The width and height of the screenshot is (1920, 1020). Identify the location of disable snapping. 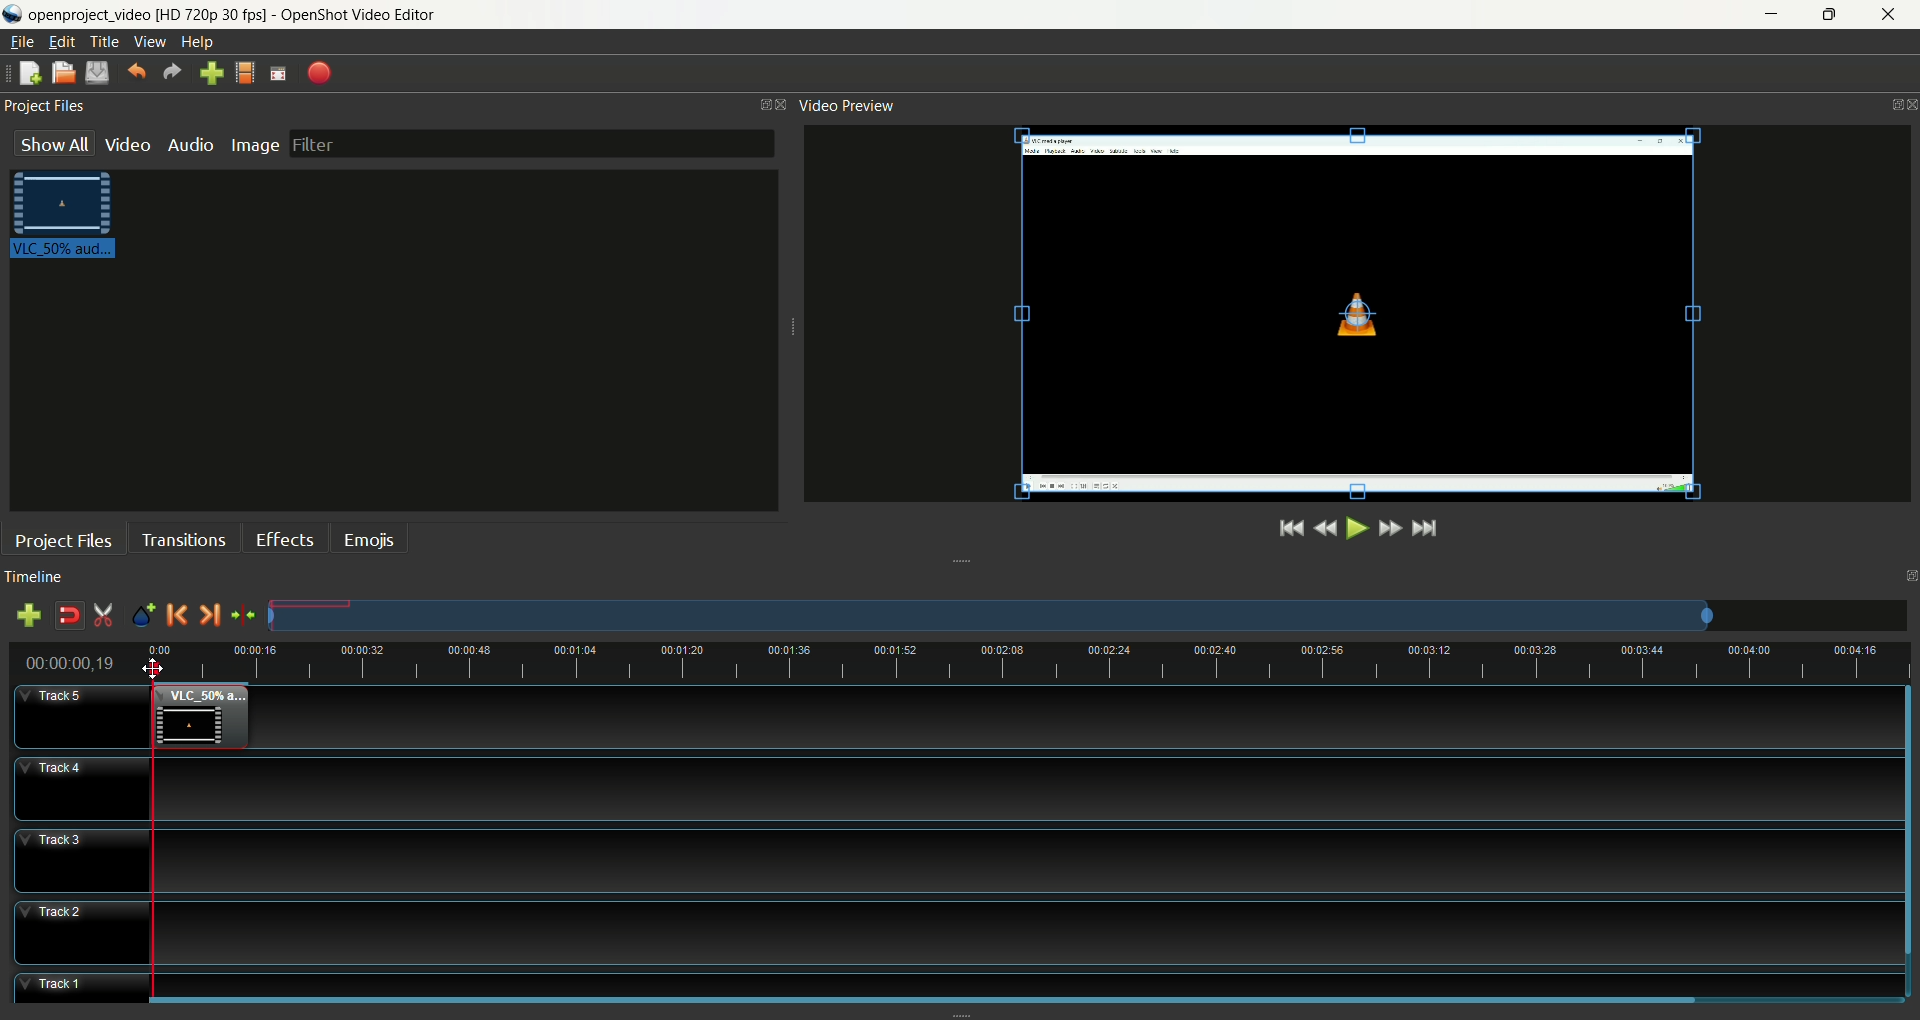
(69, 616).